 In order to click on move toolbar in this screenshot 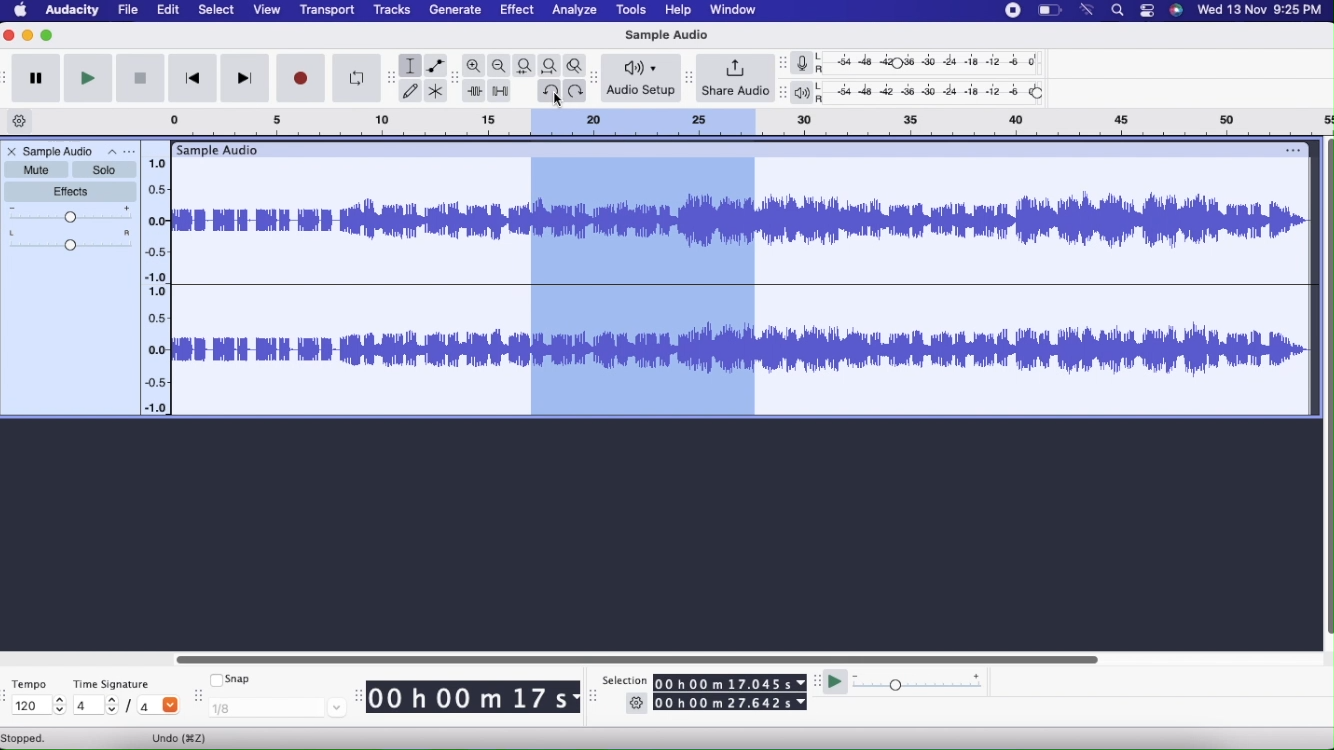, I will do `click(196, 695)`.